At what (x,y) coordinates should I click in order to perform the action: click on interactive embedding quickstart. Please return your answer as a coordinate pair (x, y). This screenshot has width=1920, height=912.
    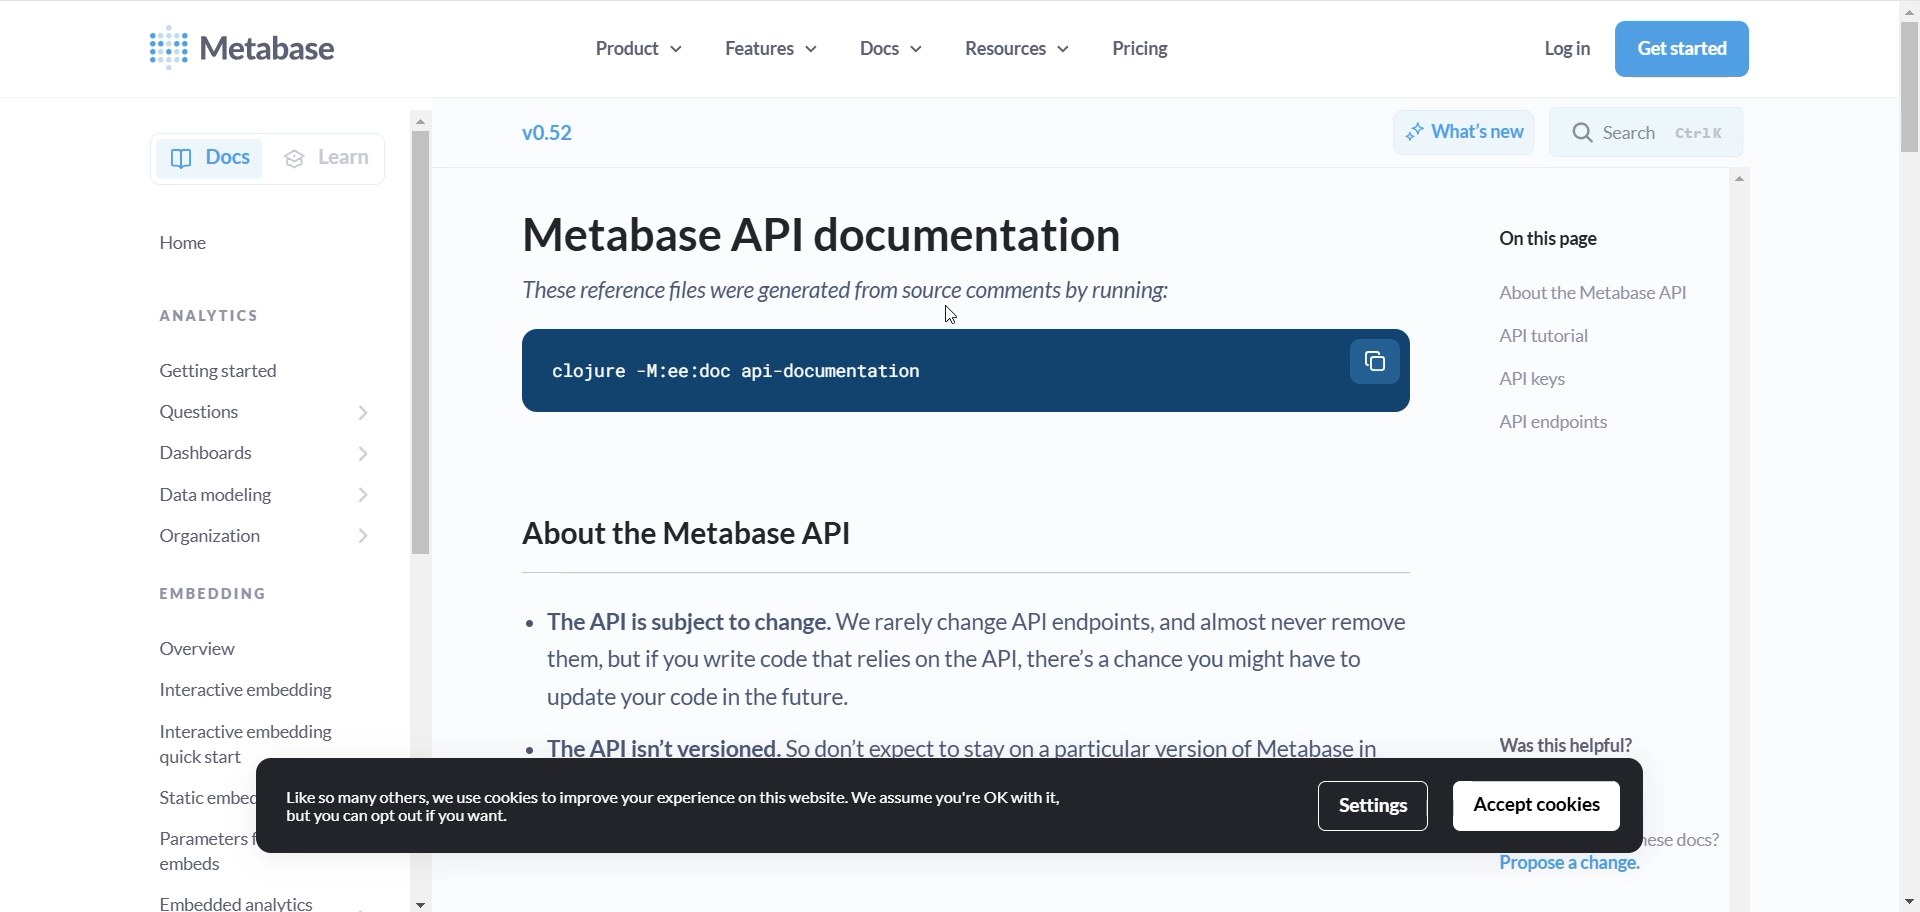
    Looking at the image, I should click on (235, 738).